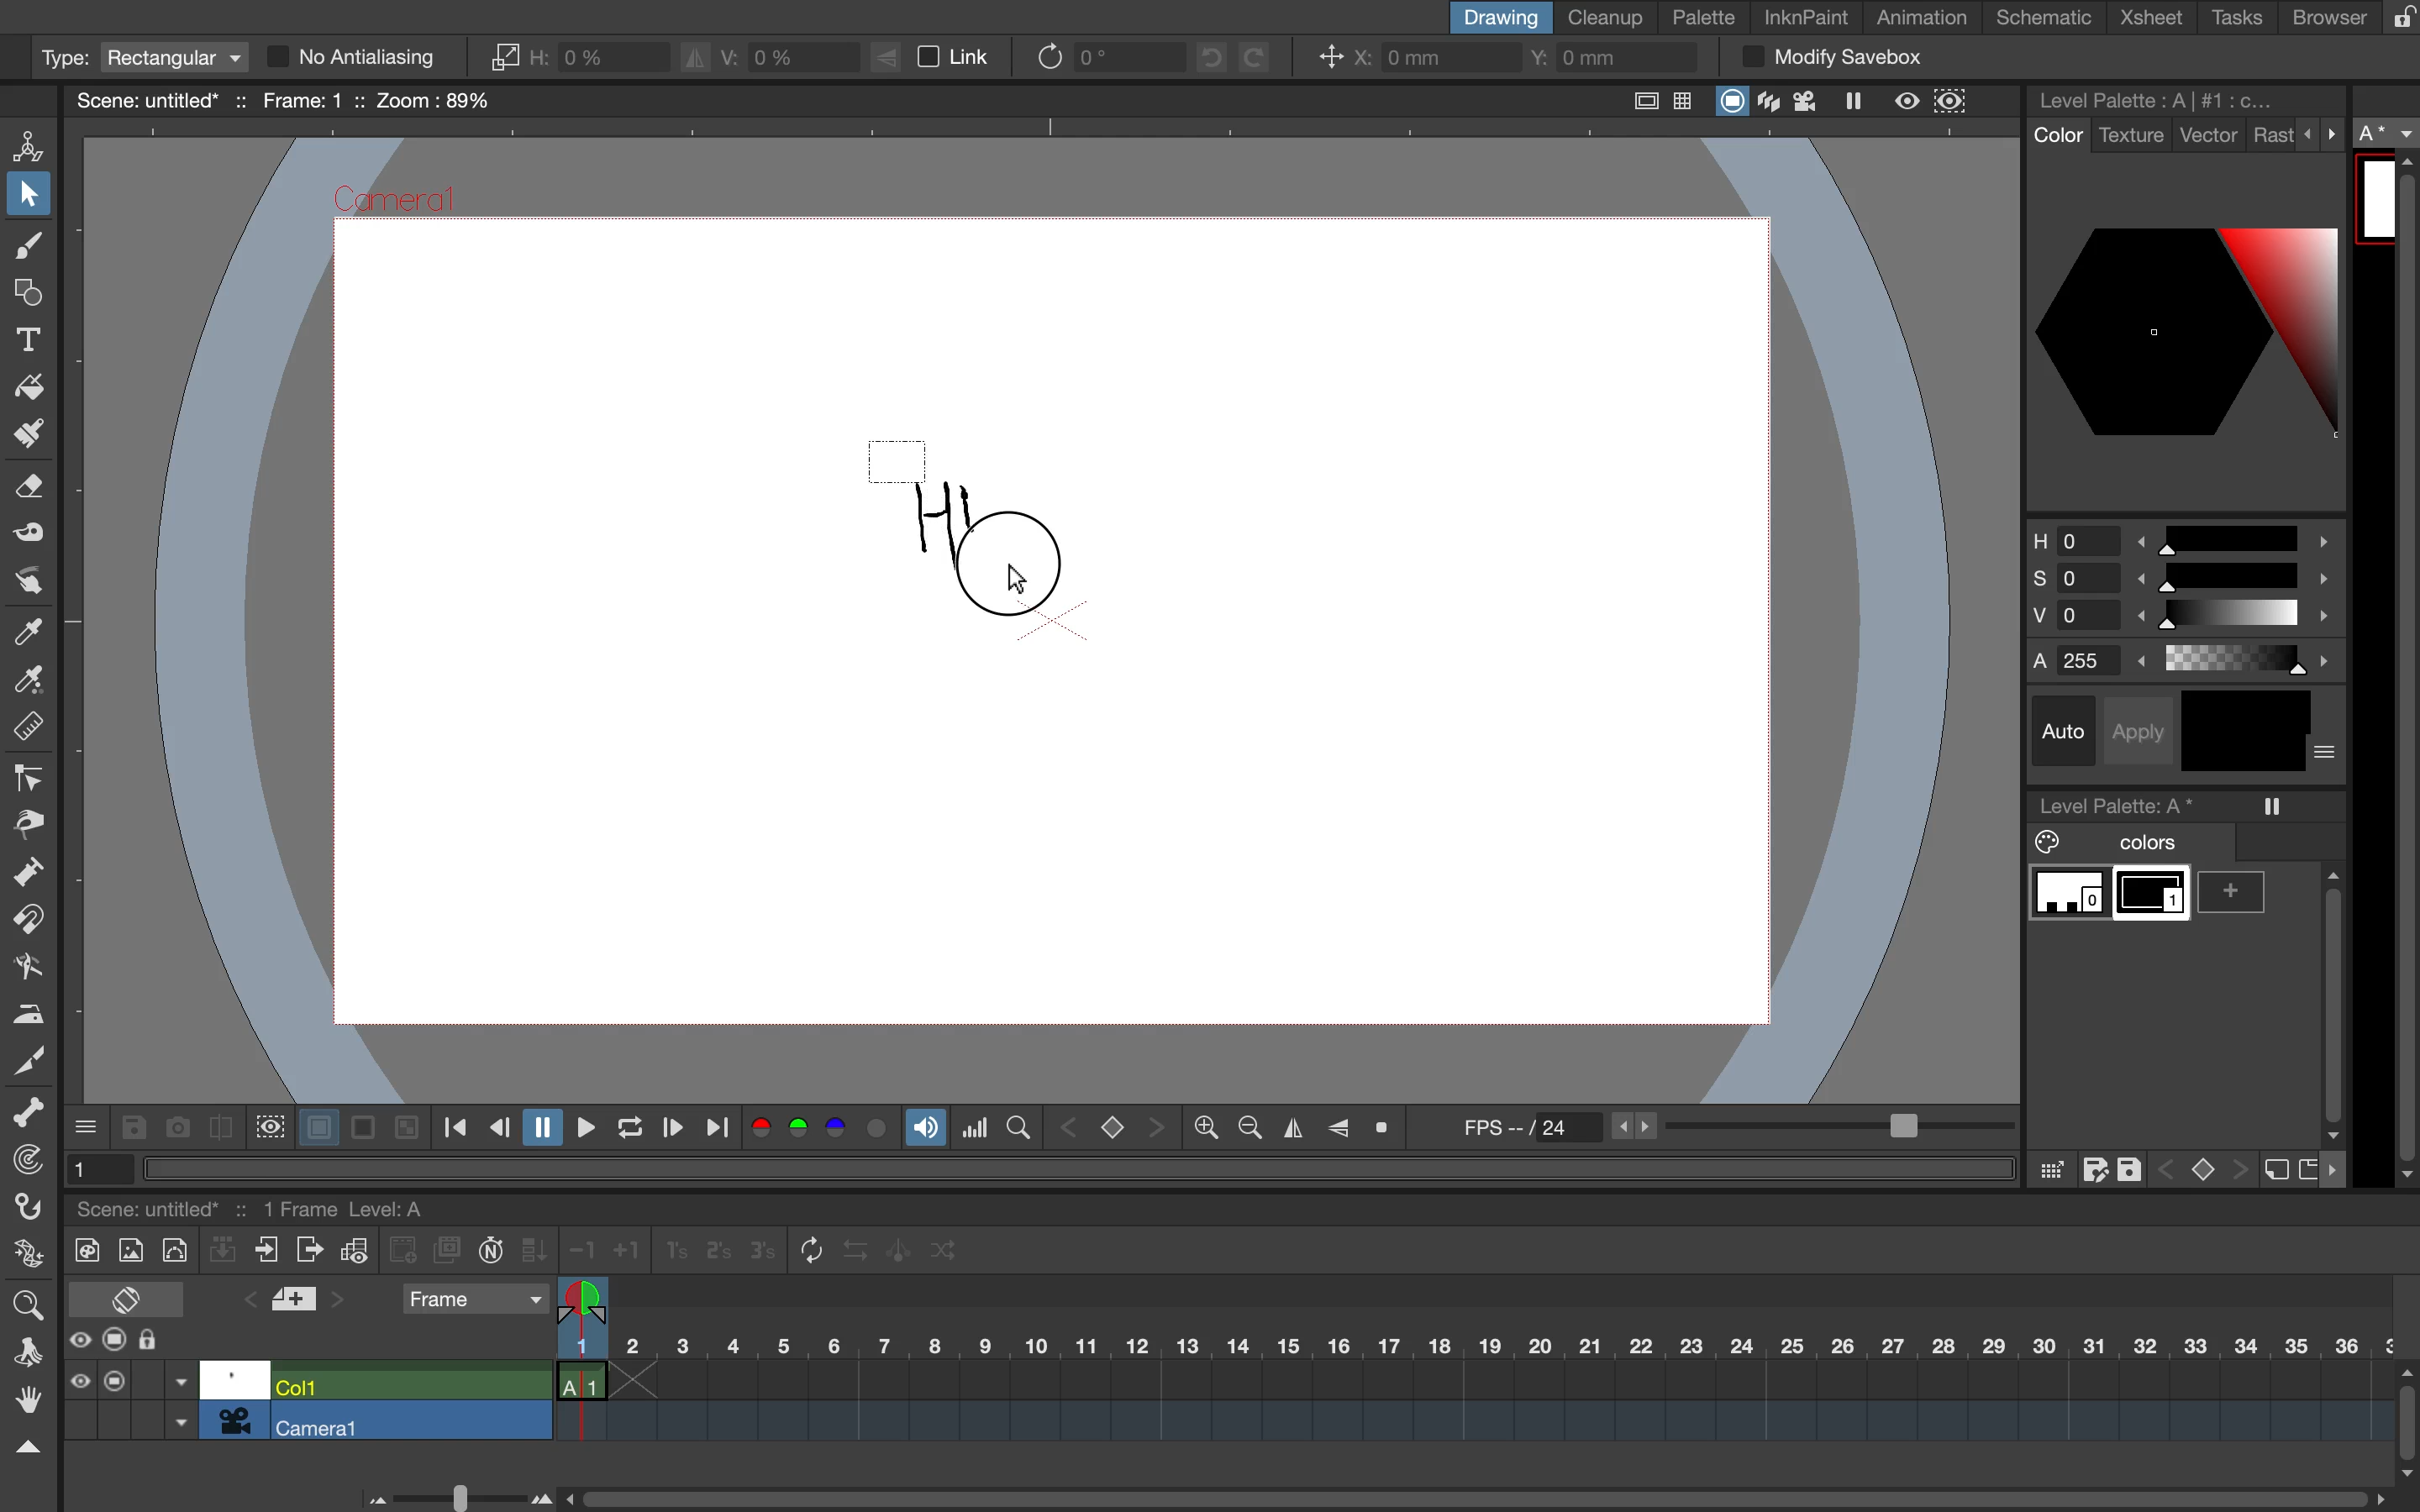 The image size is (2420, 1512). Describe the element at coordinates (29, 382) in the screenshot. I see `fill tool` at that location.